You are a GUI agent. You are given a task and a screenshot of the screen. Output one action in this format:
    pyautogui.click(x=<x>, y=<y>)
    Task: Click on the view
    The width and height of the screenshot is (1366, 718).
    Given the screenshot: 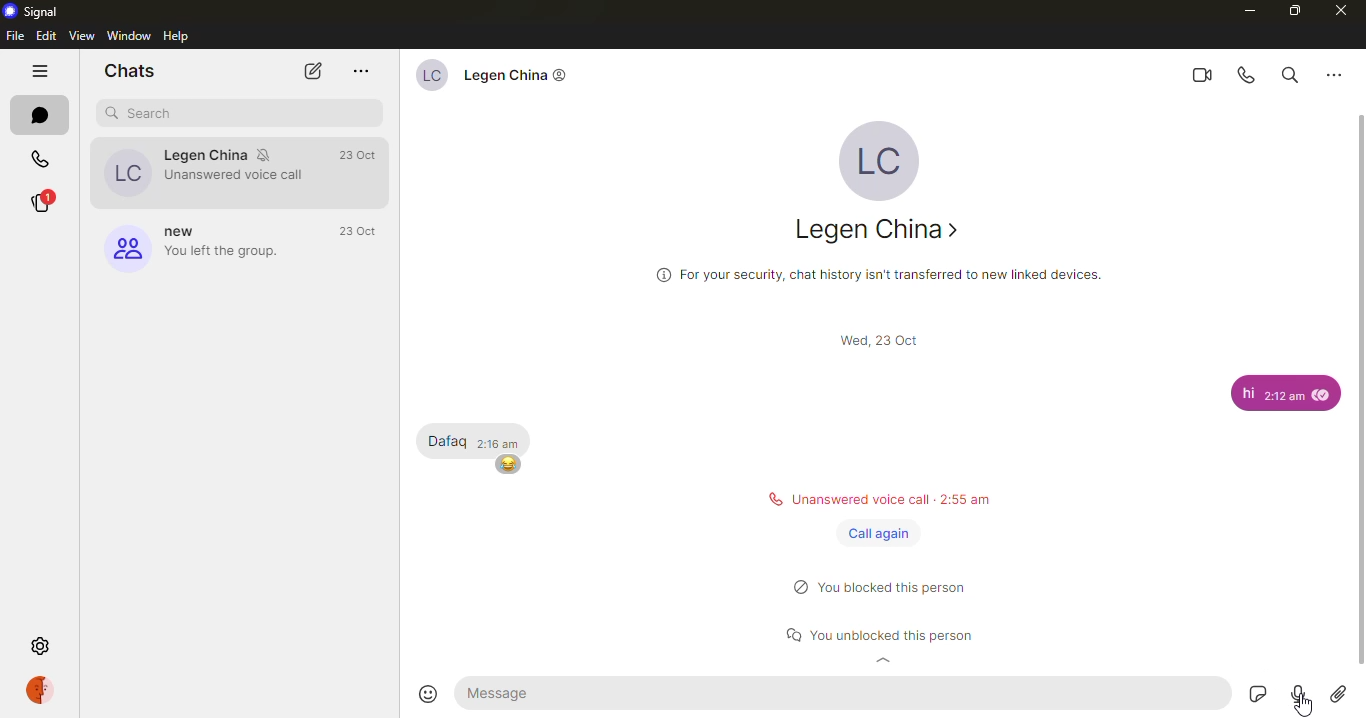 What is the action you would take?
    pyautogui.click(x=82, y=35)
    